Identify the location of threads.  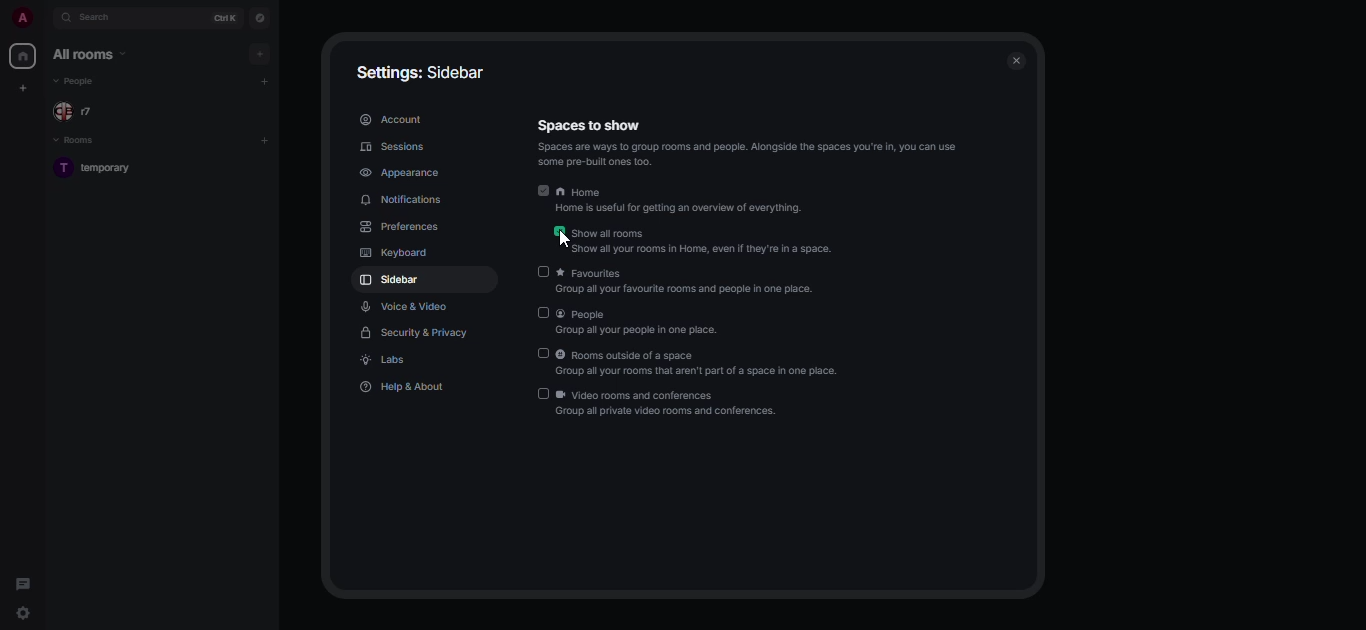
(21, 583).